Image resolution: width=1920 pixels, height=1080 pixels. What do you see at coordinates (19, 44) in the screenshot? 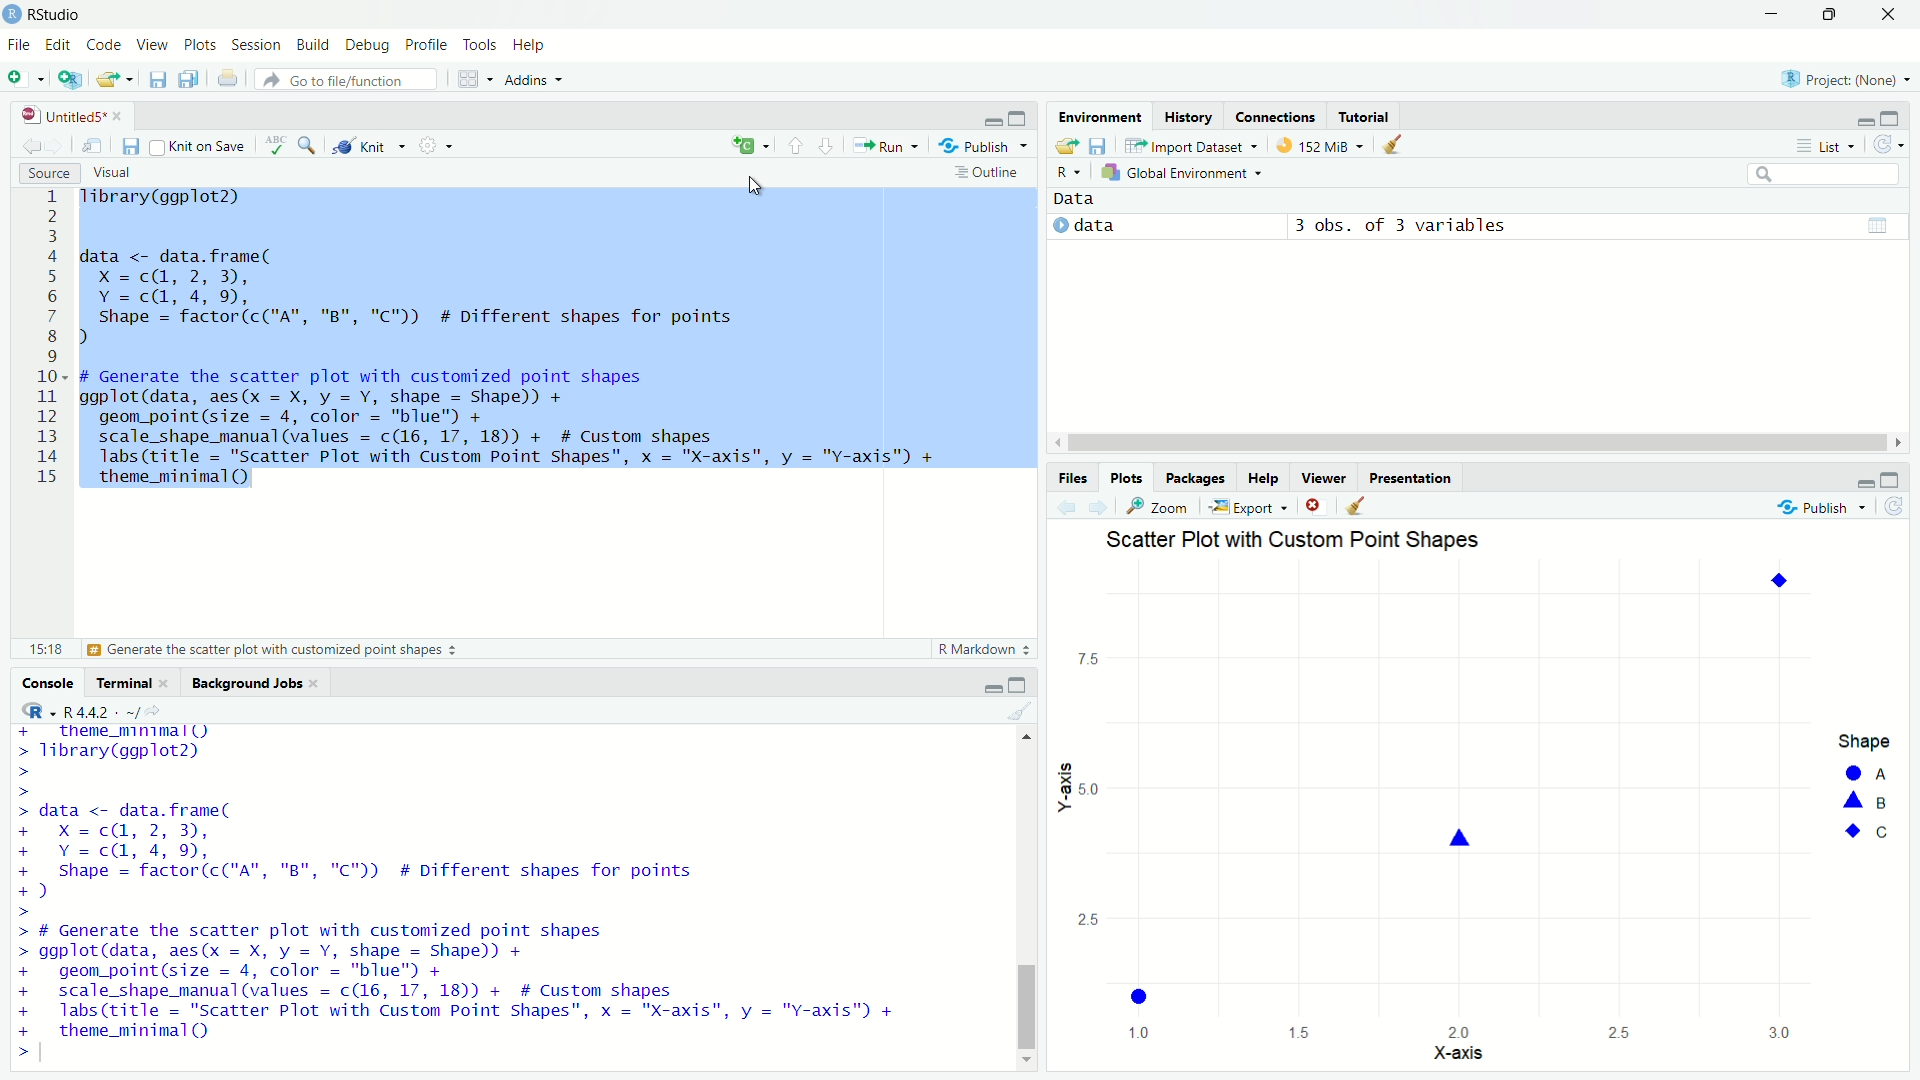
I see `File` at bounding box center [19, 44].